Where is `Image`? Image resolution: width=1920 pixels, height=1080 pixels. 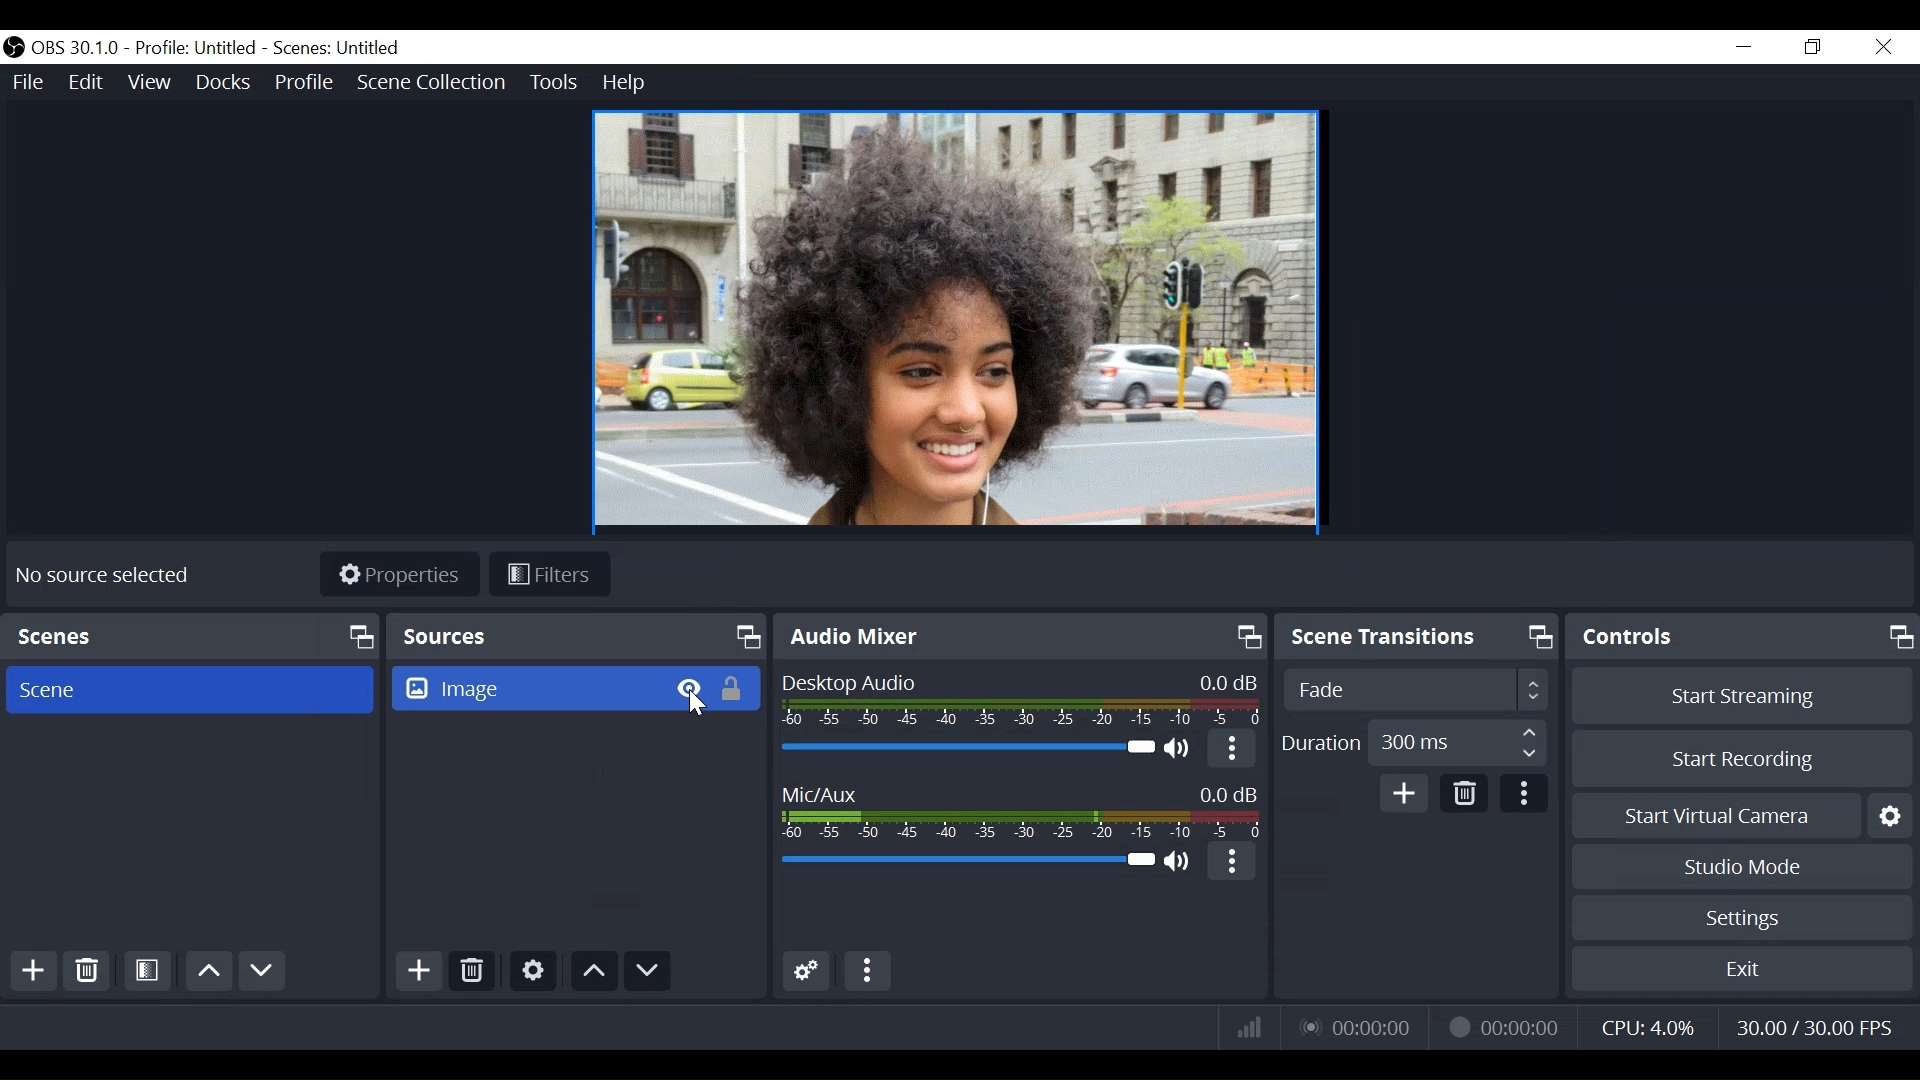
Image is located at coordinates (526, 688).